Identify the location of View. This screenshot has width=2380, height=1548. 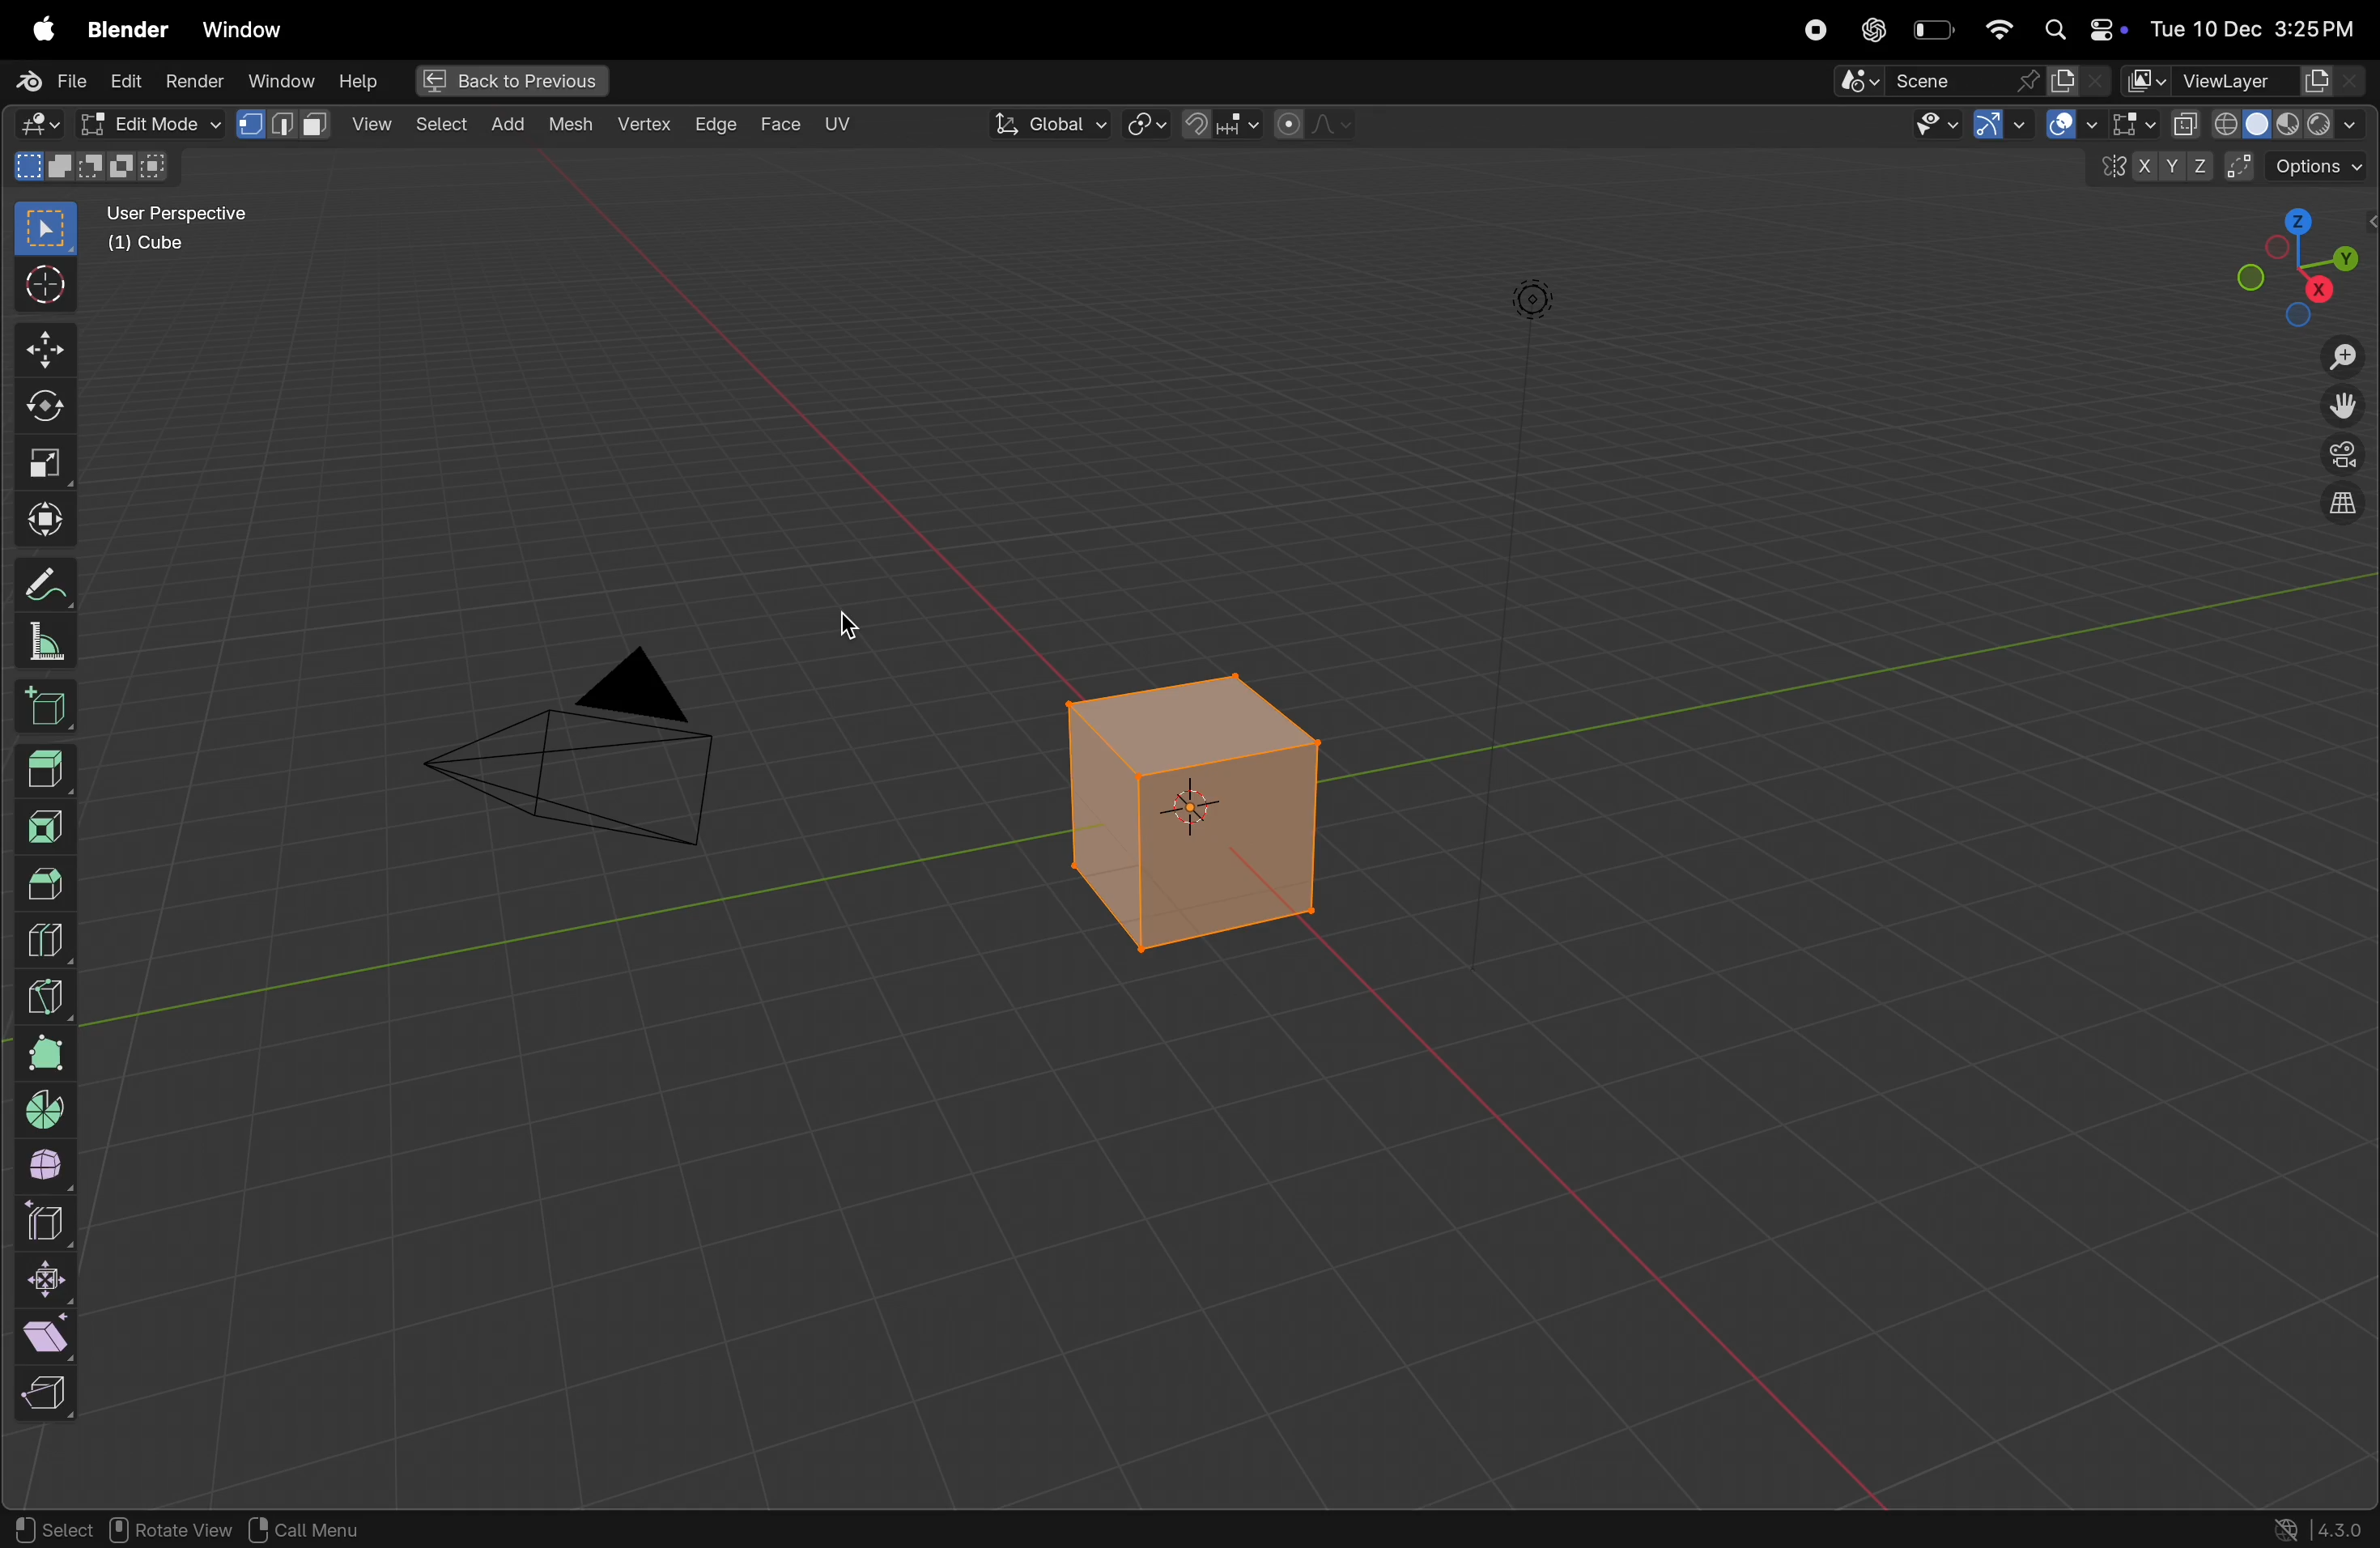
(288, 123).